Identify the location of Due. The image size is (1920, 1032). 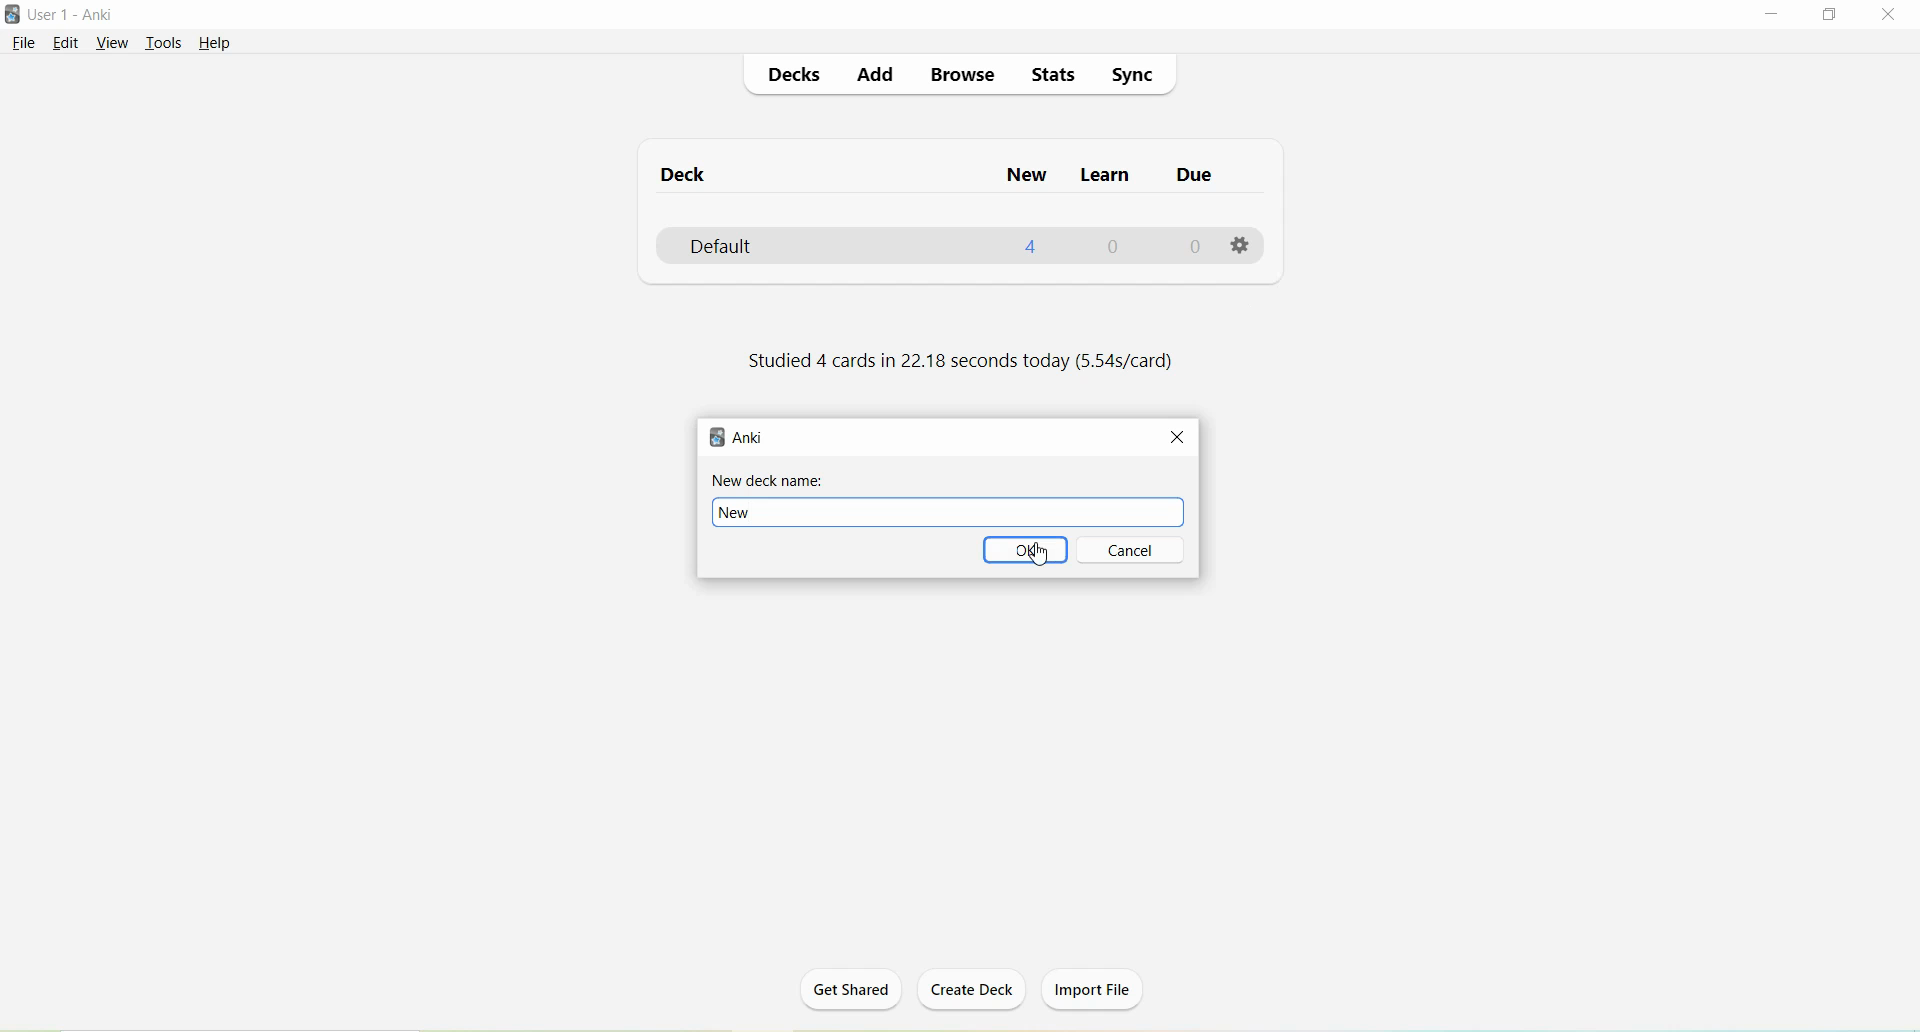
(1191, 178).